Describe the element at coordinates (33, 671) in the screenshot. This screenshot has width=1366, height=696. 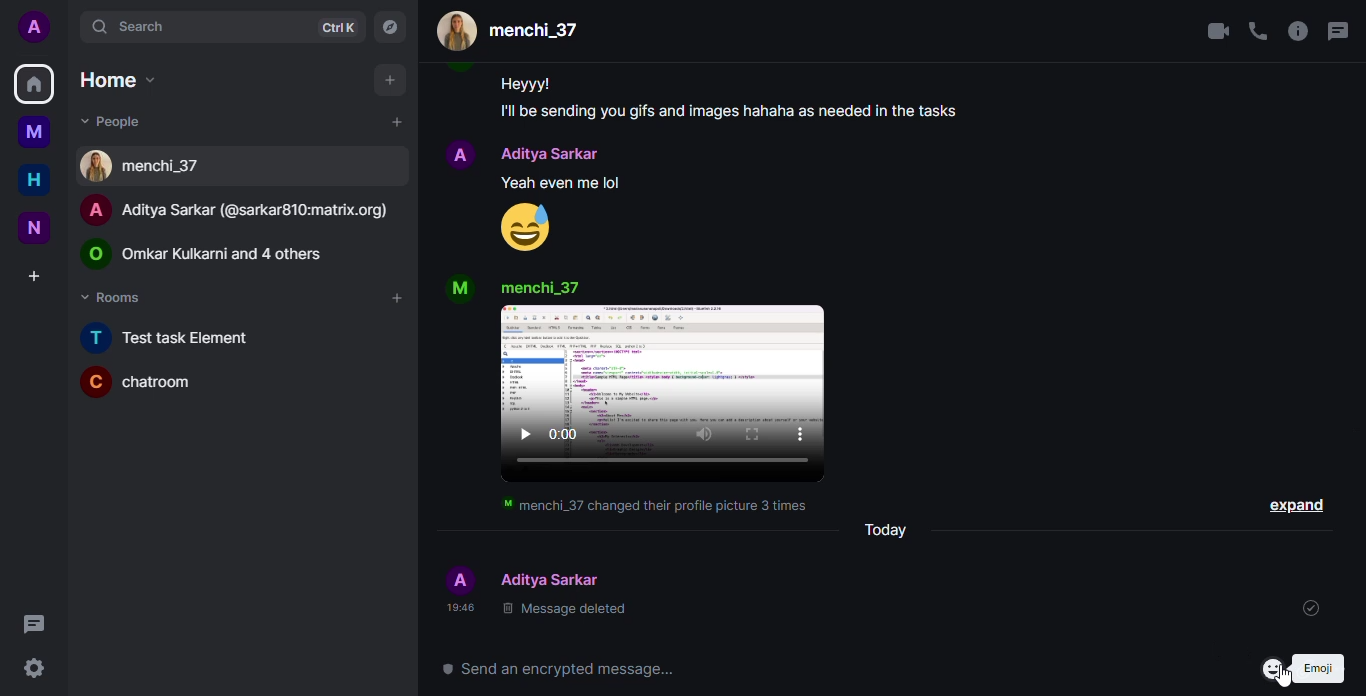
I see `quick settings` at that location.